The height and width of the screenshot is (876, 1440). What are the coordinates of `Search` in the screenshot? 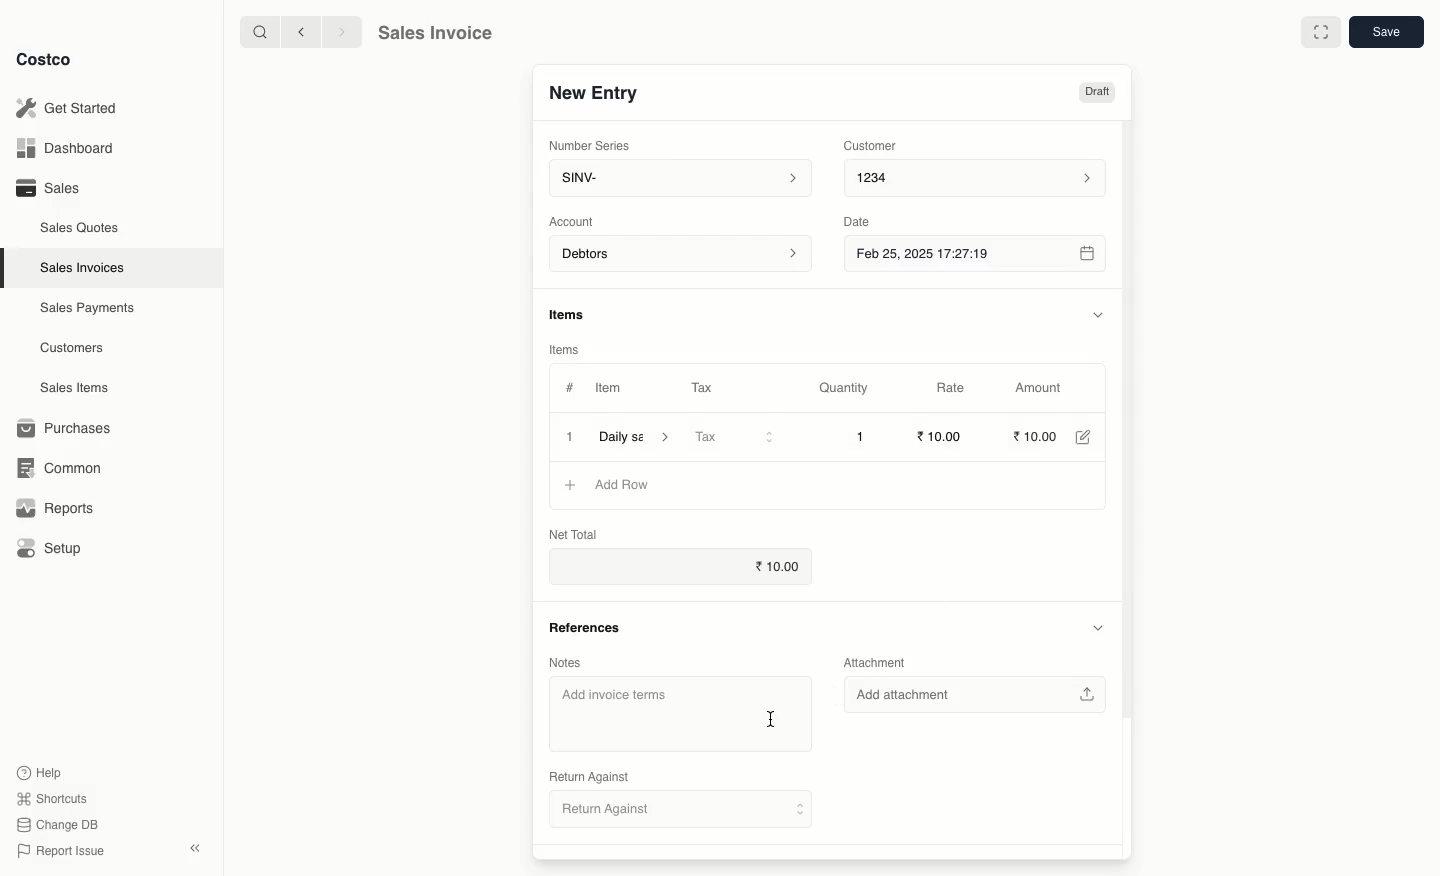 It's located at (255, 33).